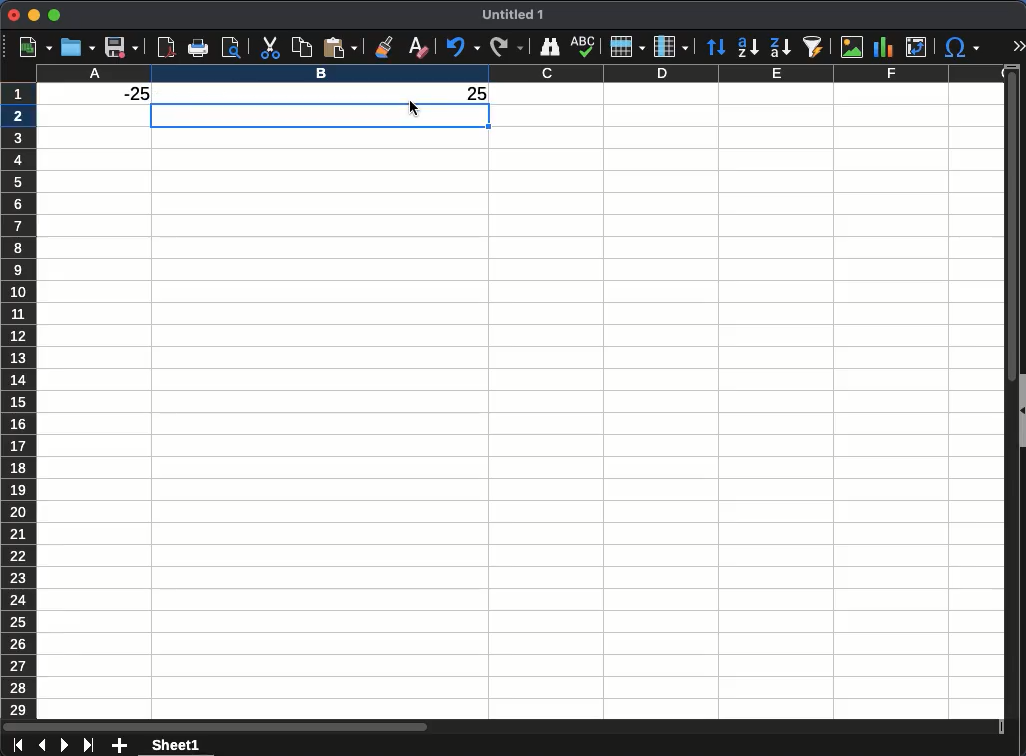  I want to click on rows, so click(19, 397).